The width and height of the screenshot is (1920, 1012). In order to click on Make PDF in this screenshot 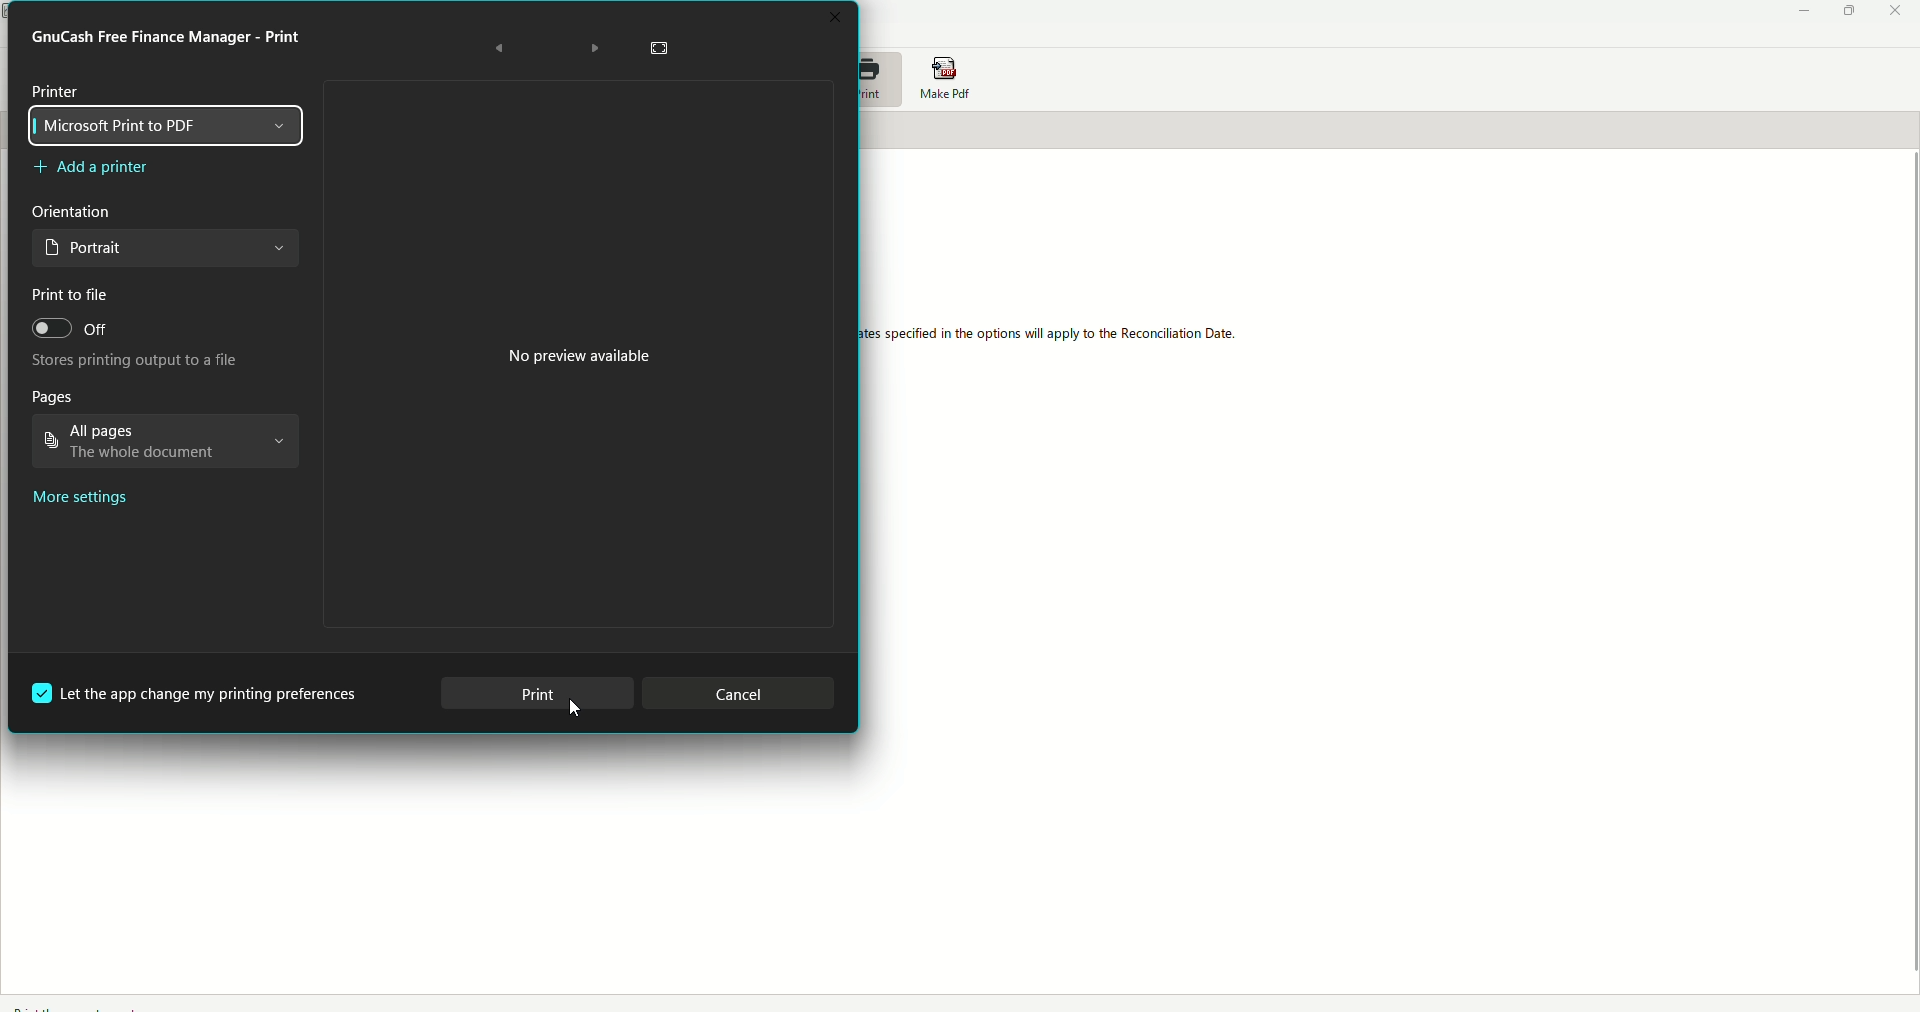, I will do `click(954, 78)`.